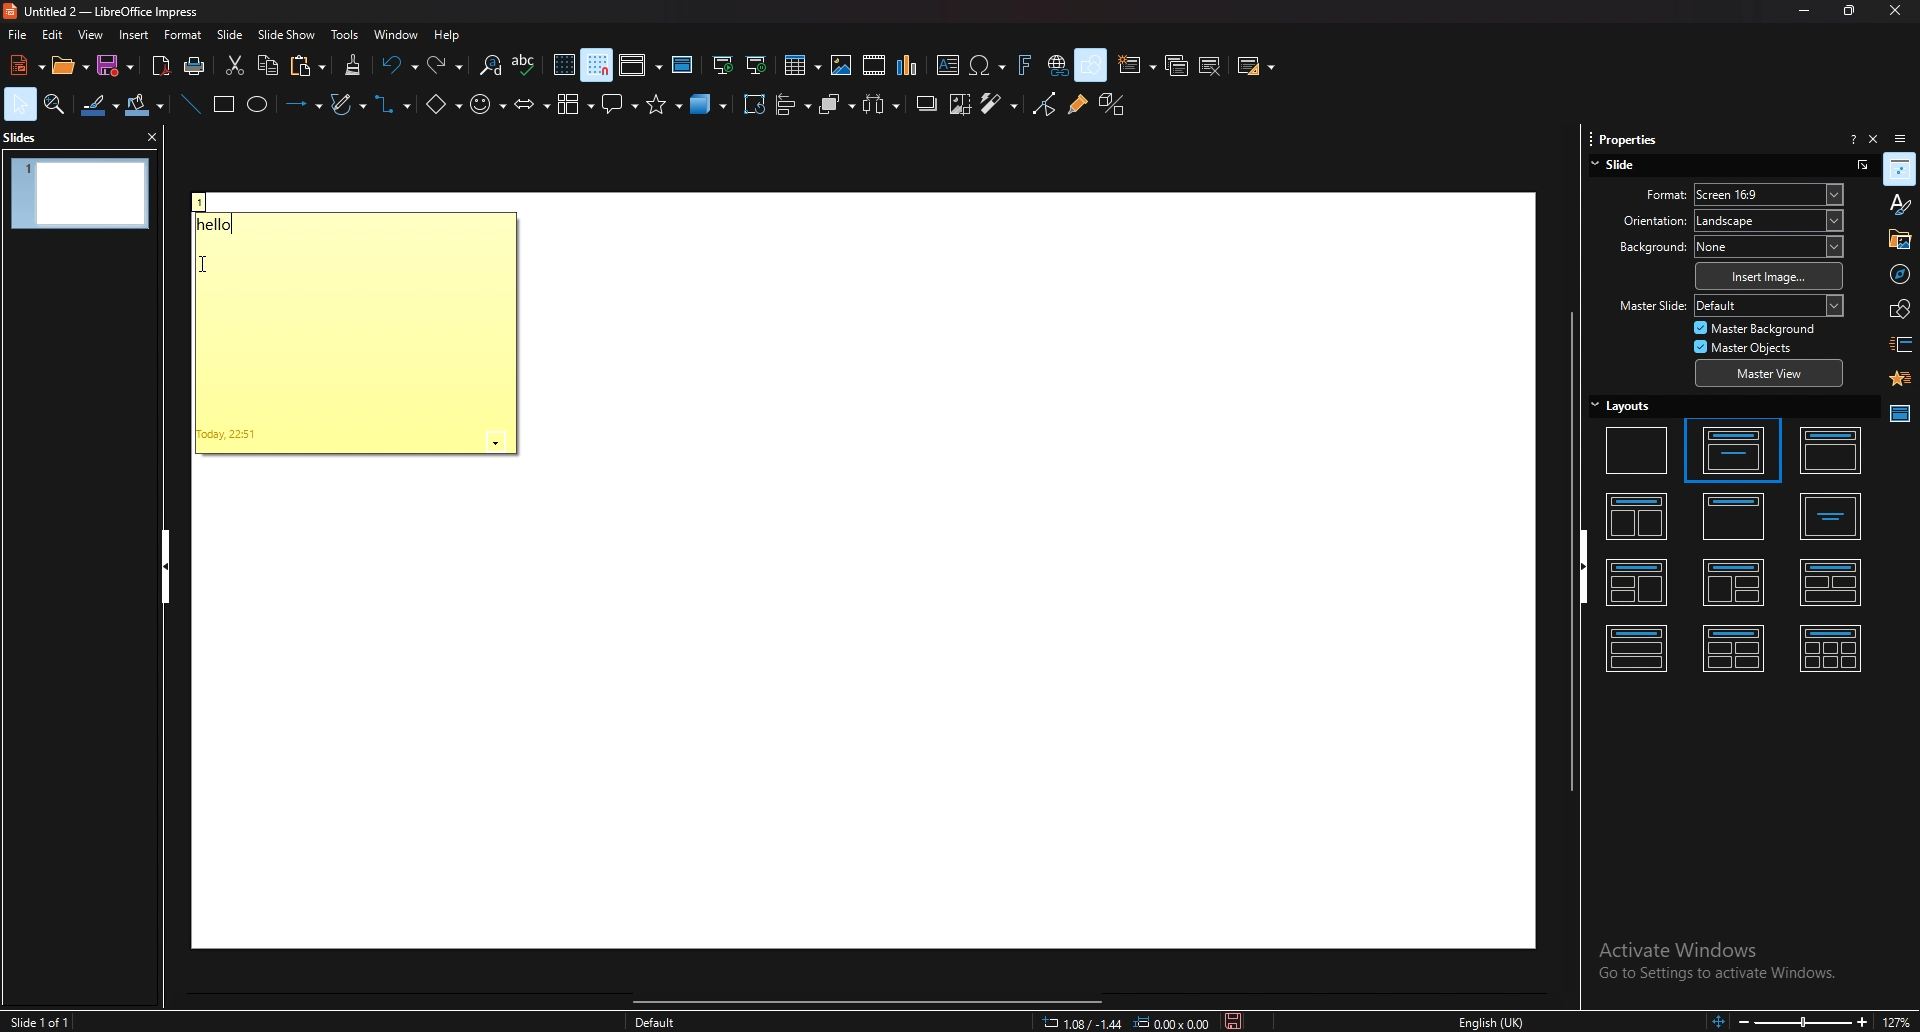 Image resolution: width=1920 pixels, height=1032 pixels. Describe the element at coordinates (877, 1003) in the screenshot. I see `scroll bar` at that location.